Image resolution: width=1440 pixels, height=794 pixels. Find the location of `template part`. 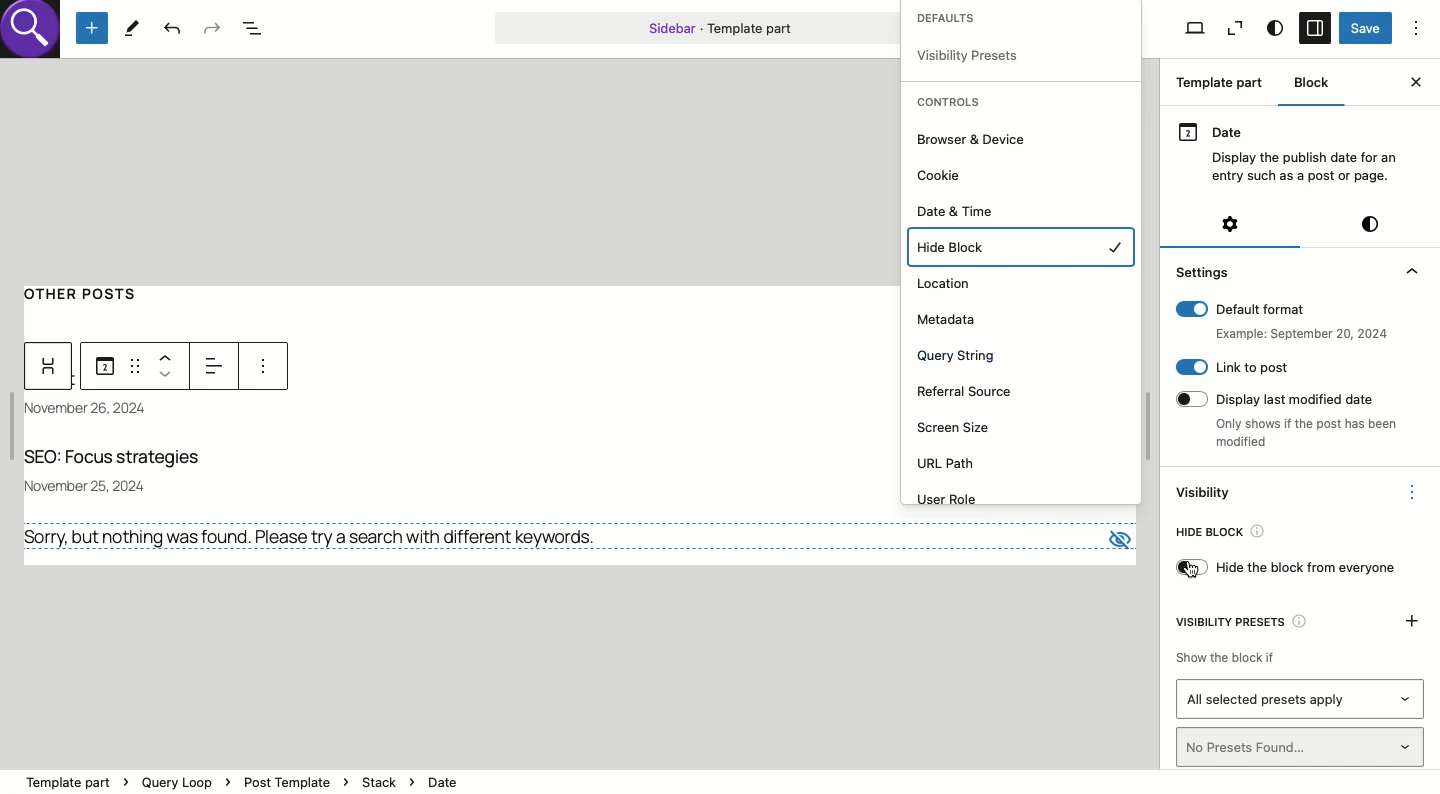

template part is located at coordinates (244, 771).